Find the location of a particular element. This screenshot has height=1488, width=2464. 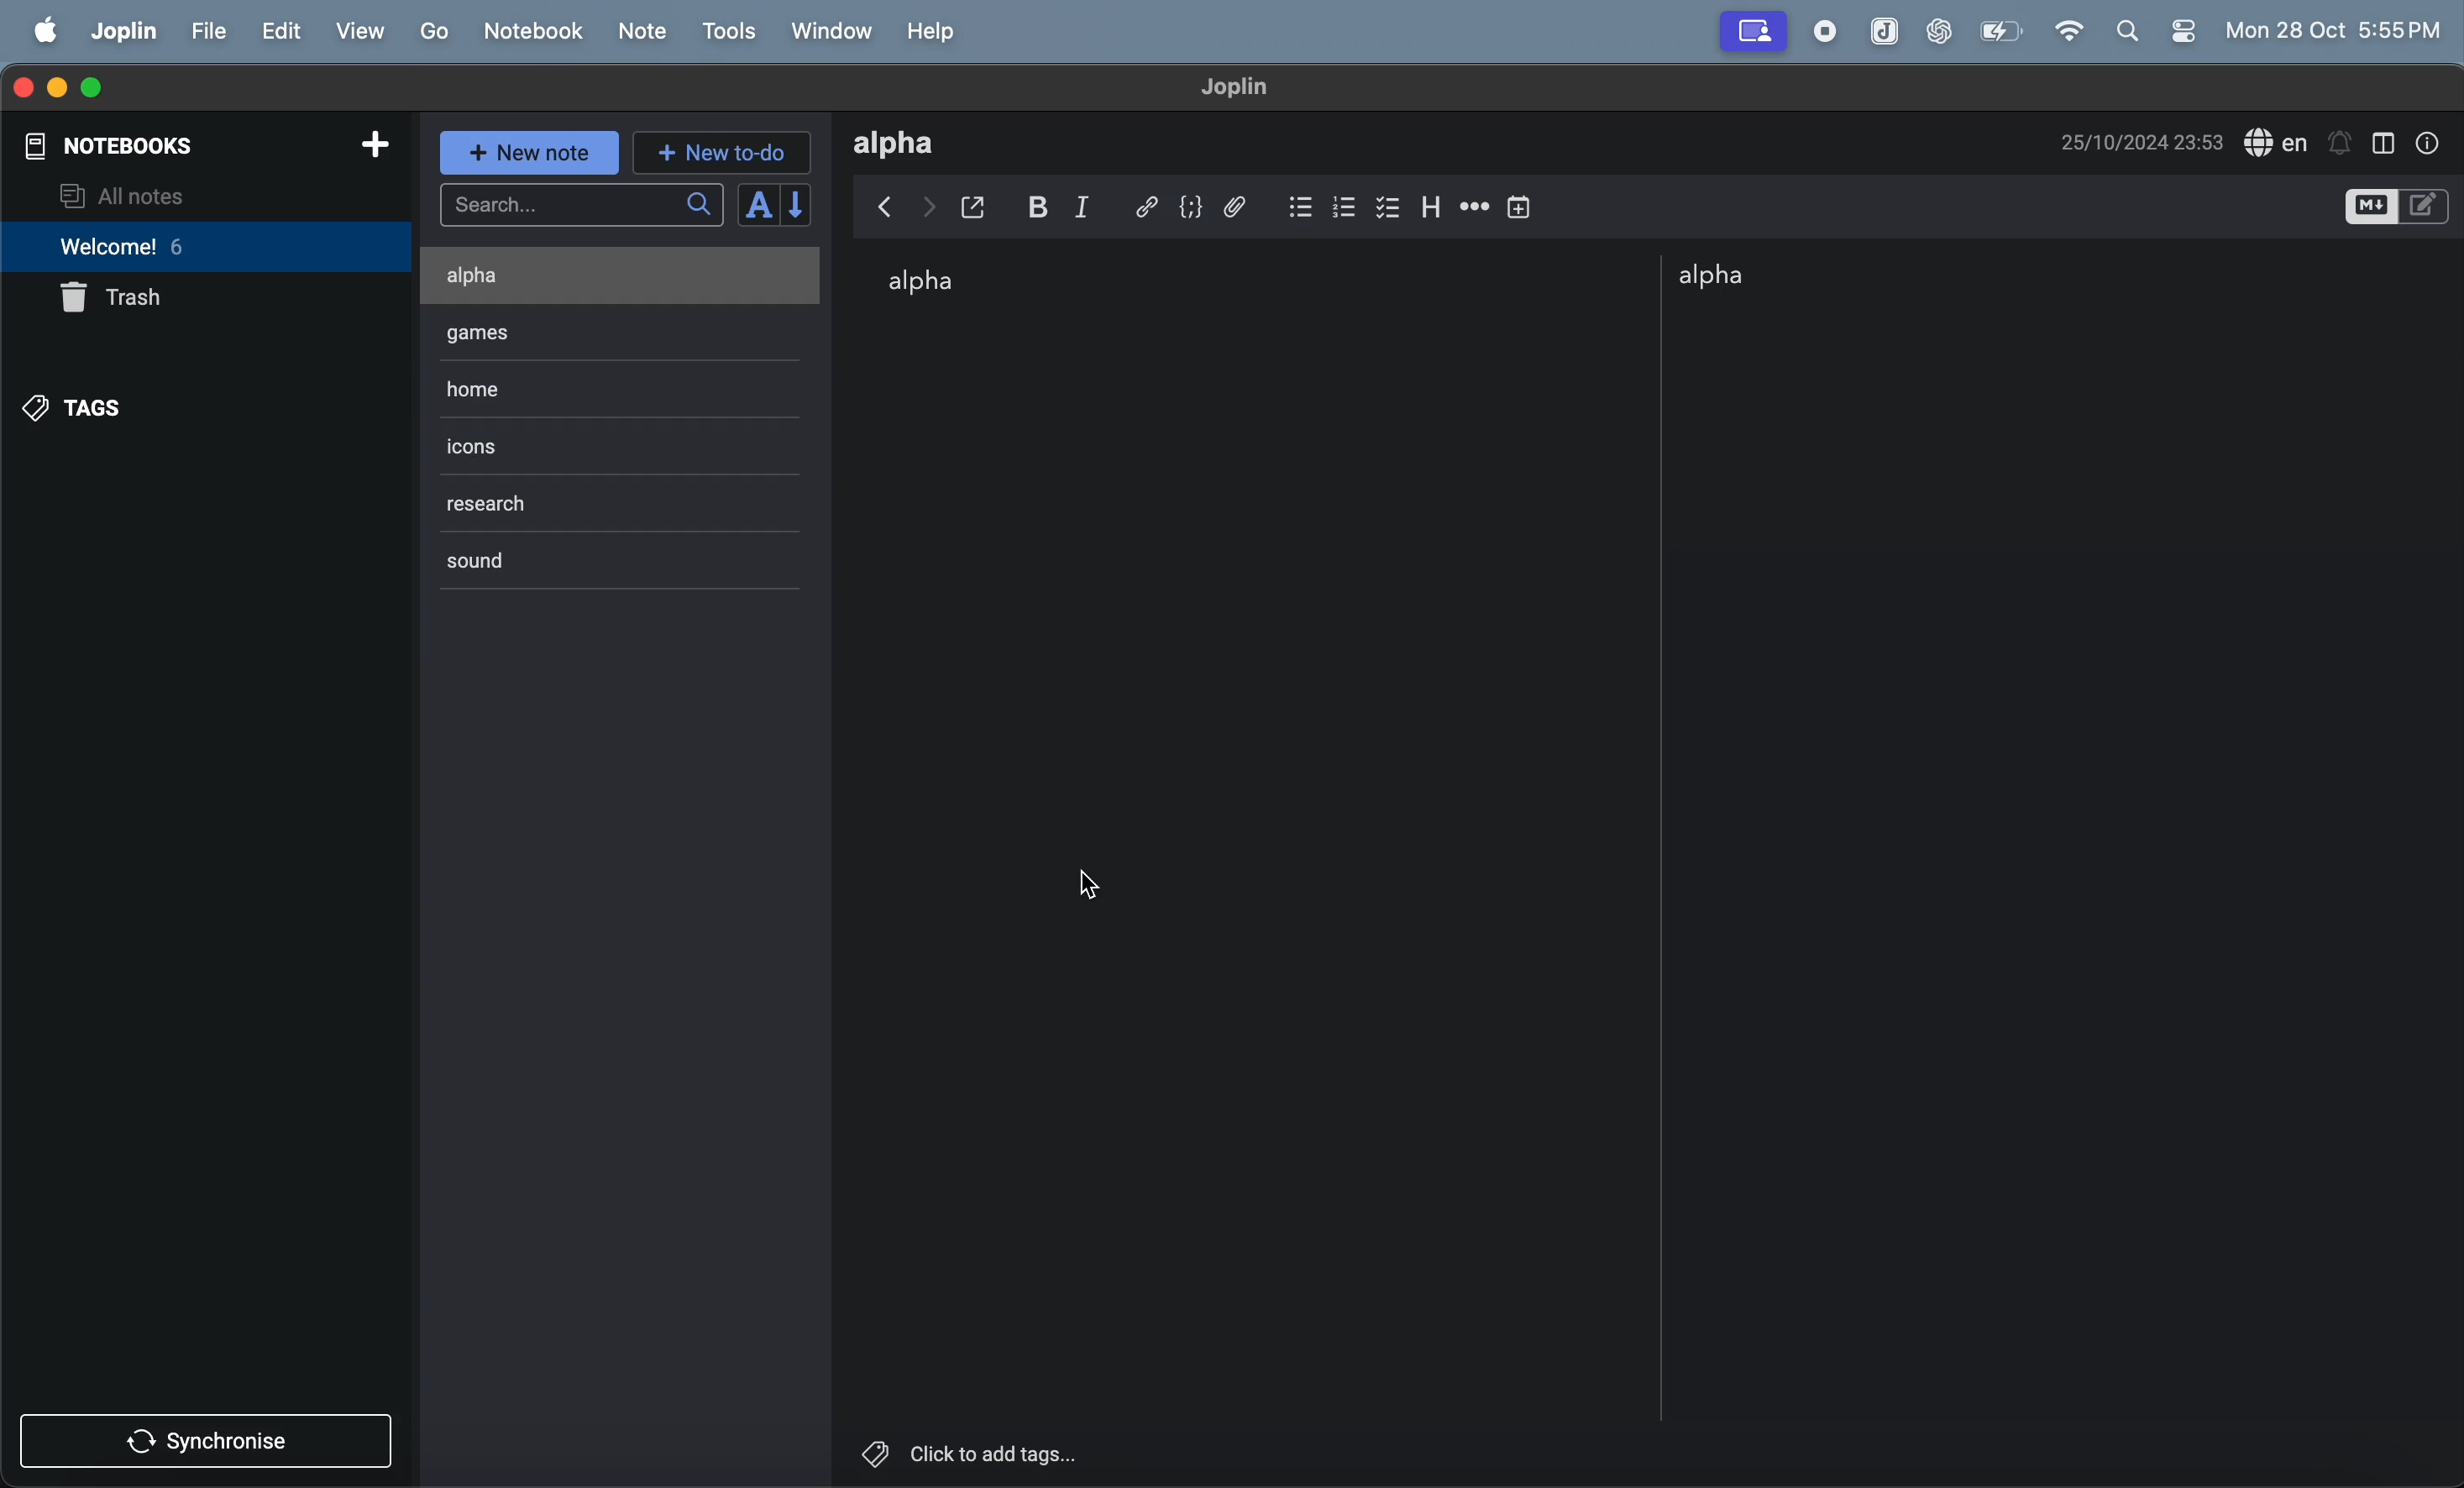

Battery is located at coordinates (2001, 30).